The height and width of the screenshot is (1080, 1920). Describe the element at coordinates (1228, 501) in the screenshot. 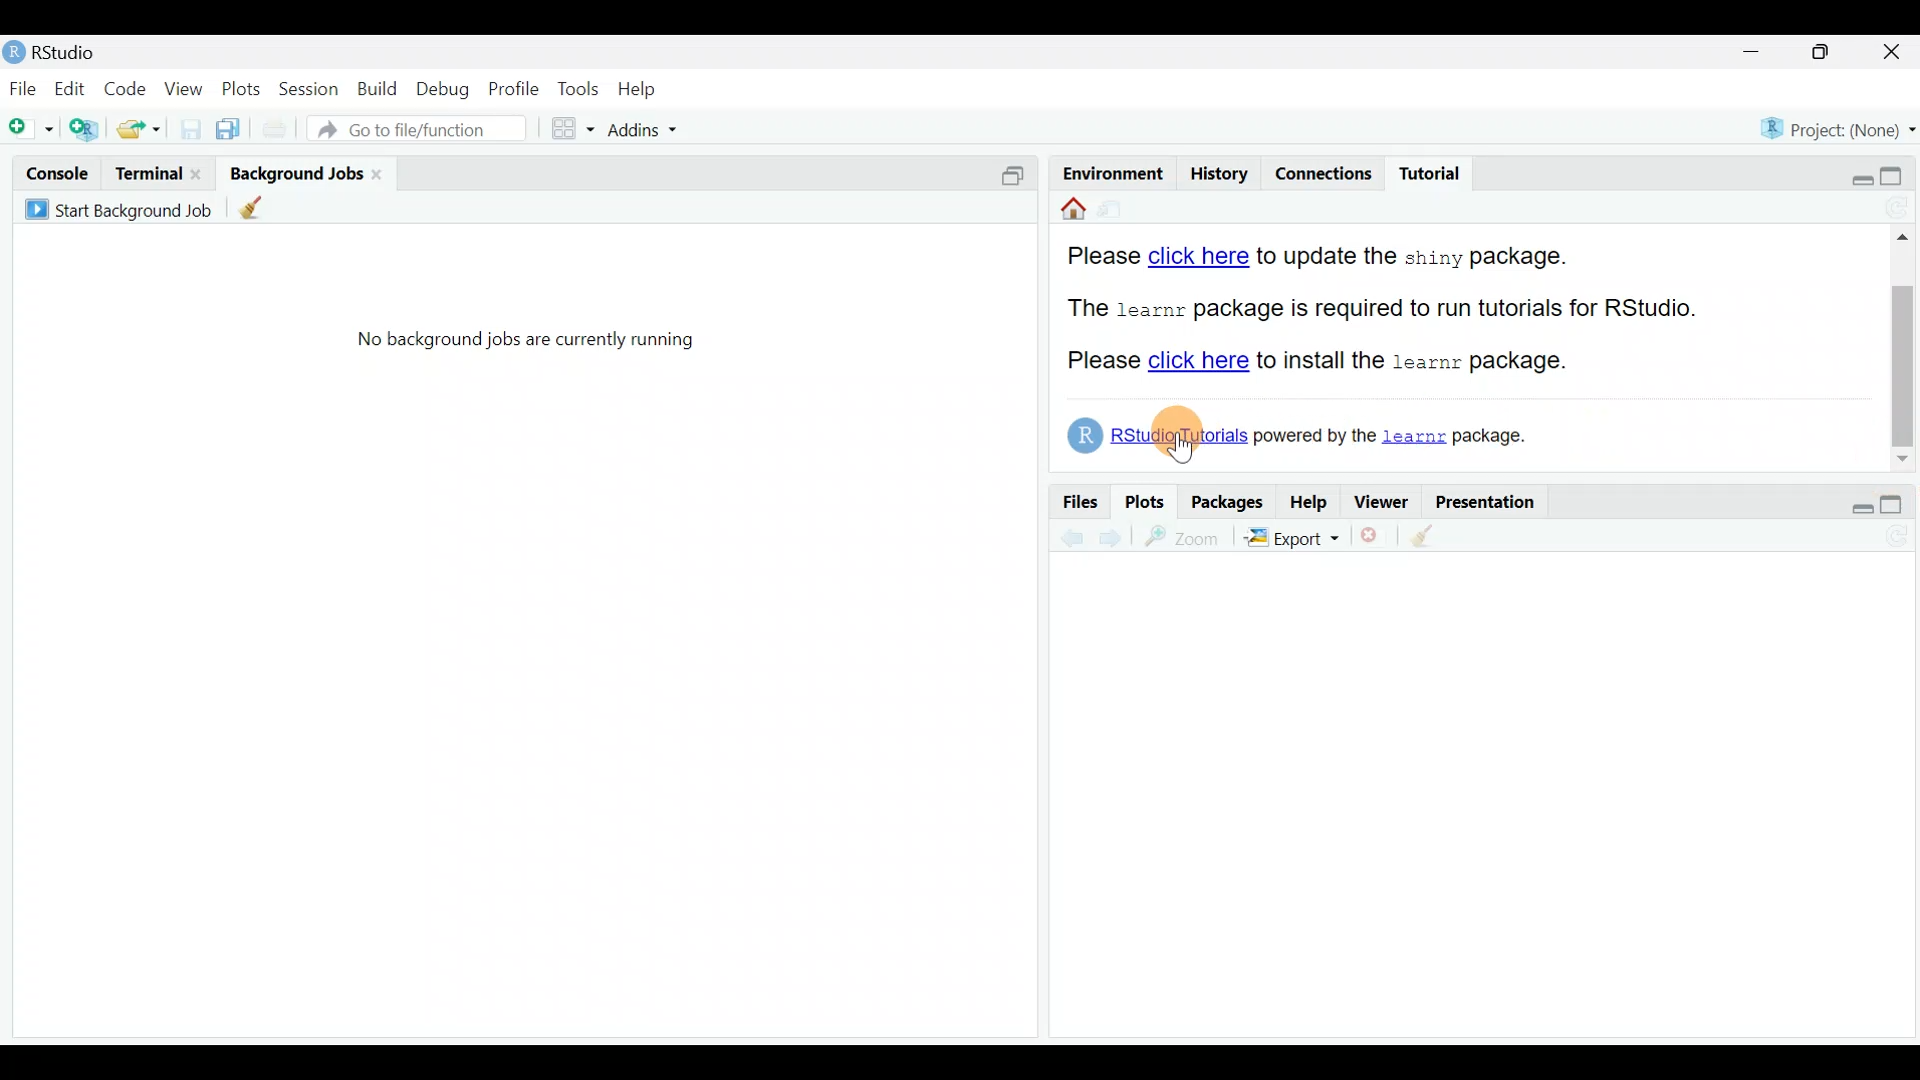

I see `Packages` at that location.